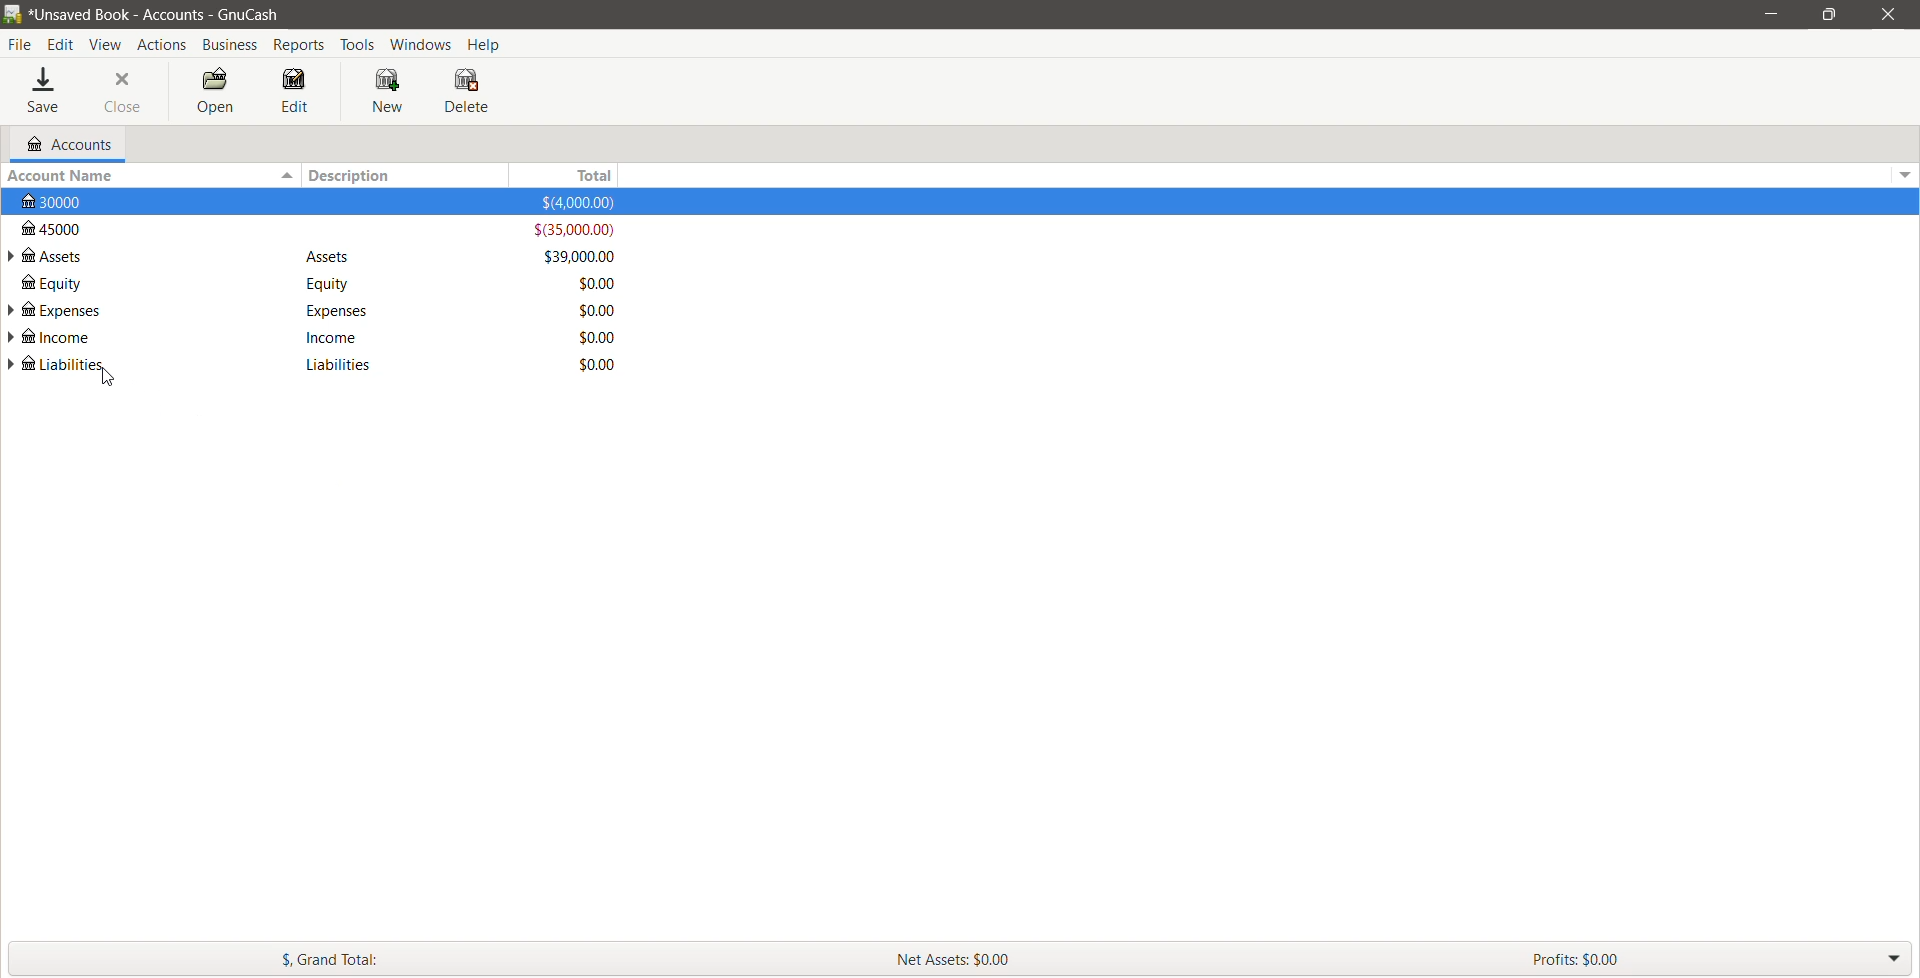 This screenshot has height=978, width=1920. Describe the element at coordinates (213, 92) in the screenshot. I see `Open` at that location.